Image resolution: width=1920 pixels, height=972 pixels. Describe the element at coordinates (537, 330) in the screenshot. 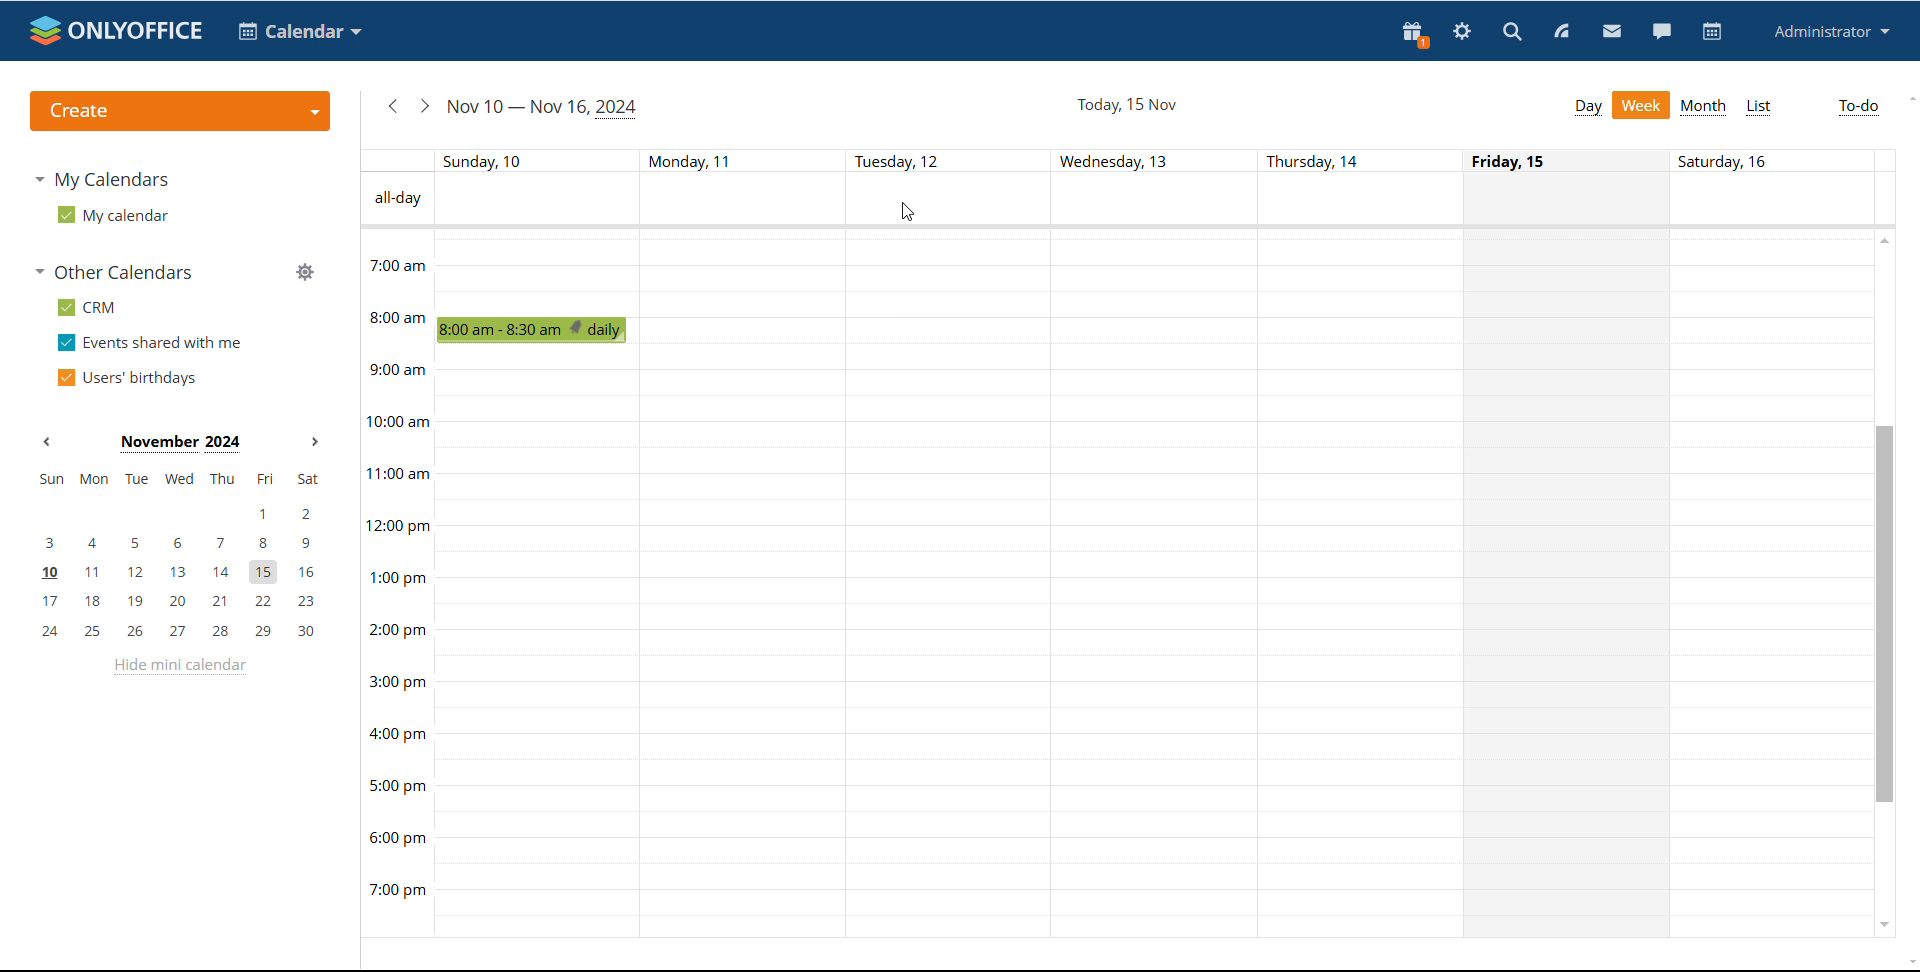

I see `scheduled event` at that location.